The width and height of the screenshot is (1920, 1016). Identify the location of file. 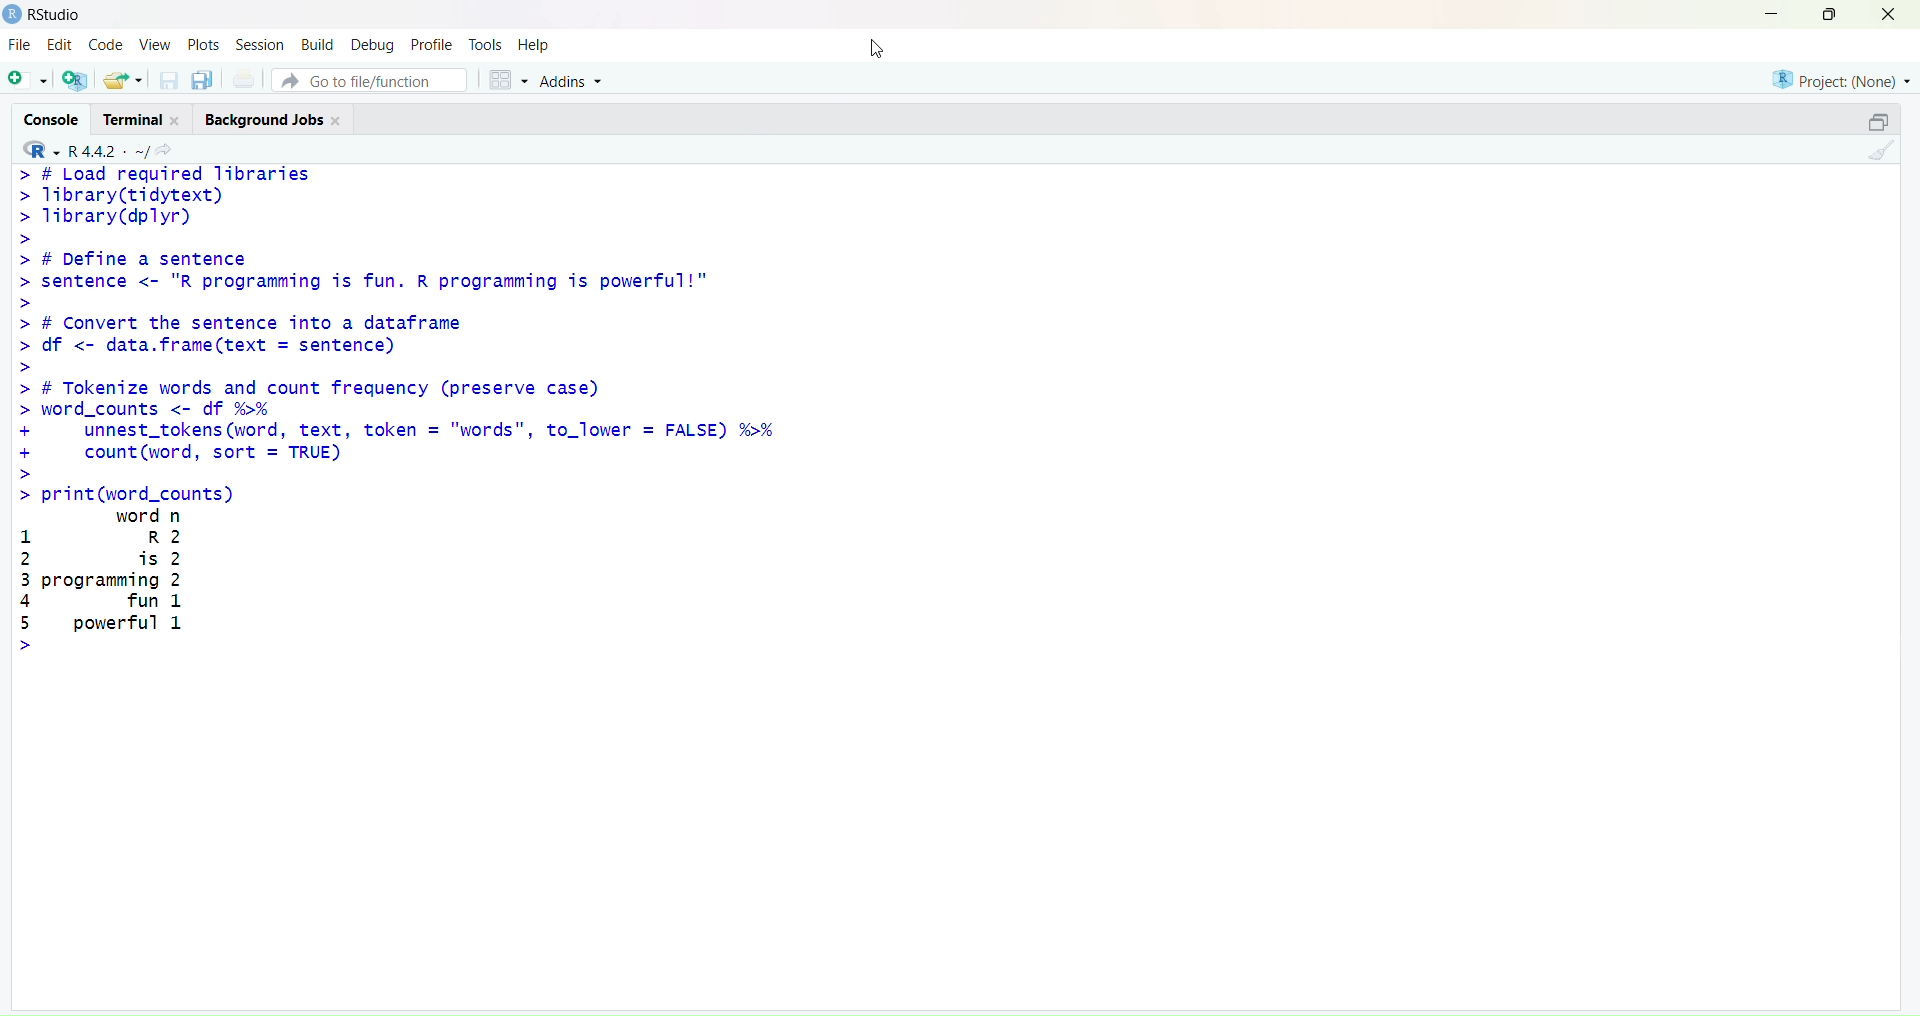
(22, 44).